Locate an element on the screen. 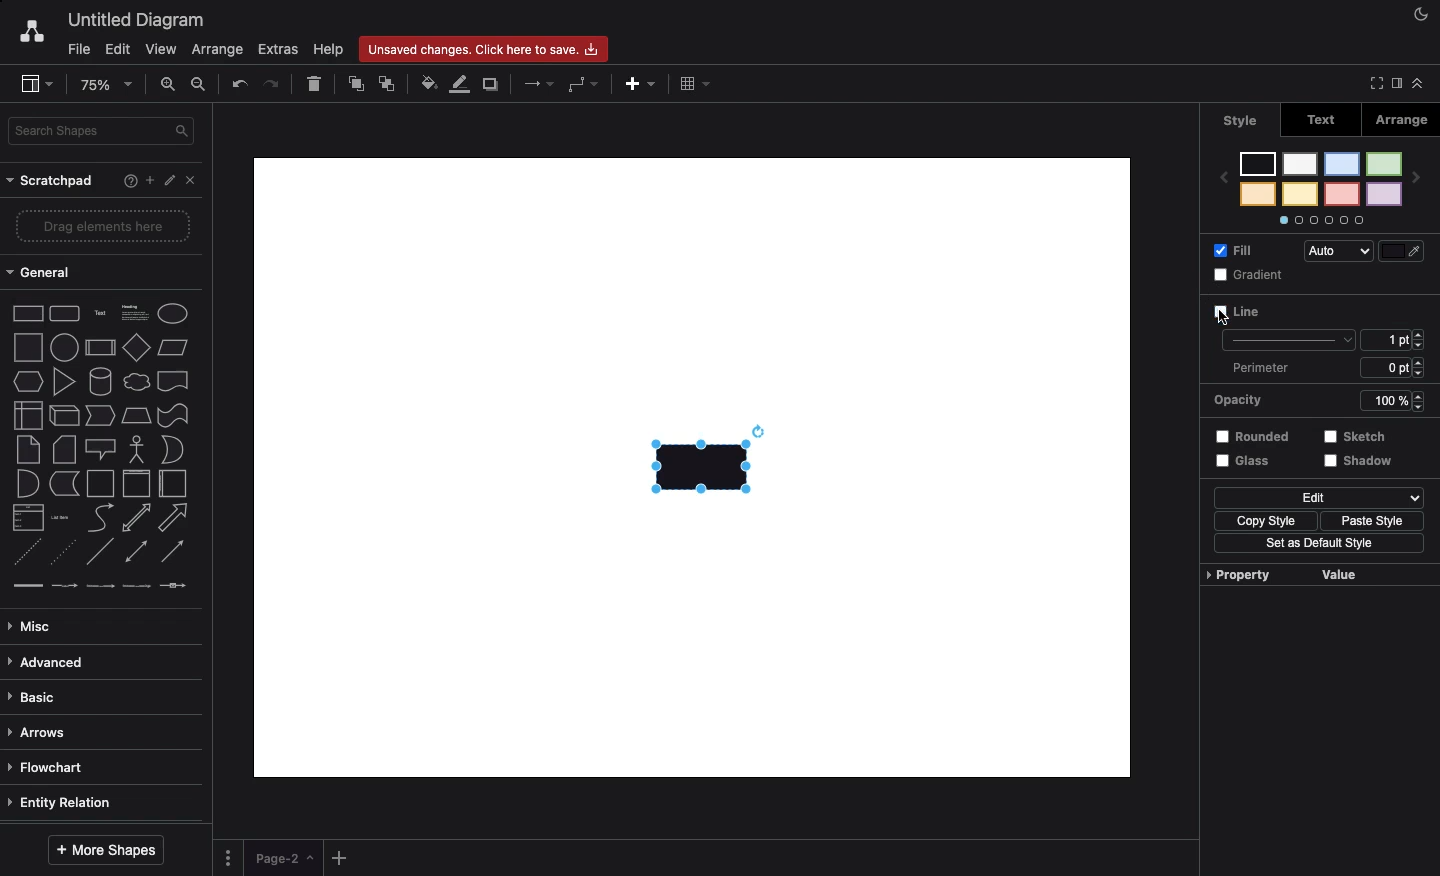  circle is located at coordinates (65, 347).